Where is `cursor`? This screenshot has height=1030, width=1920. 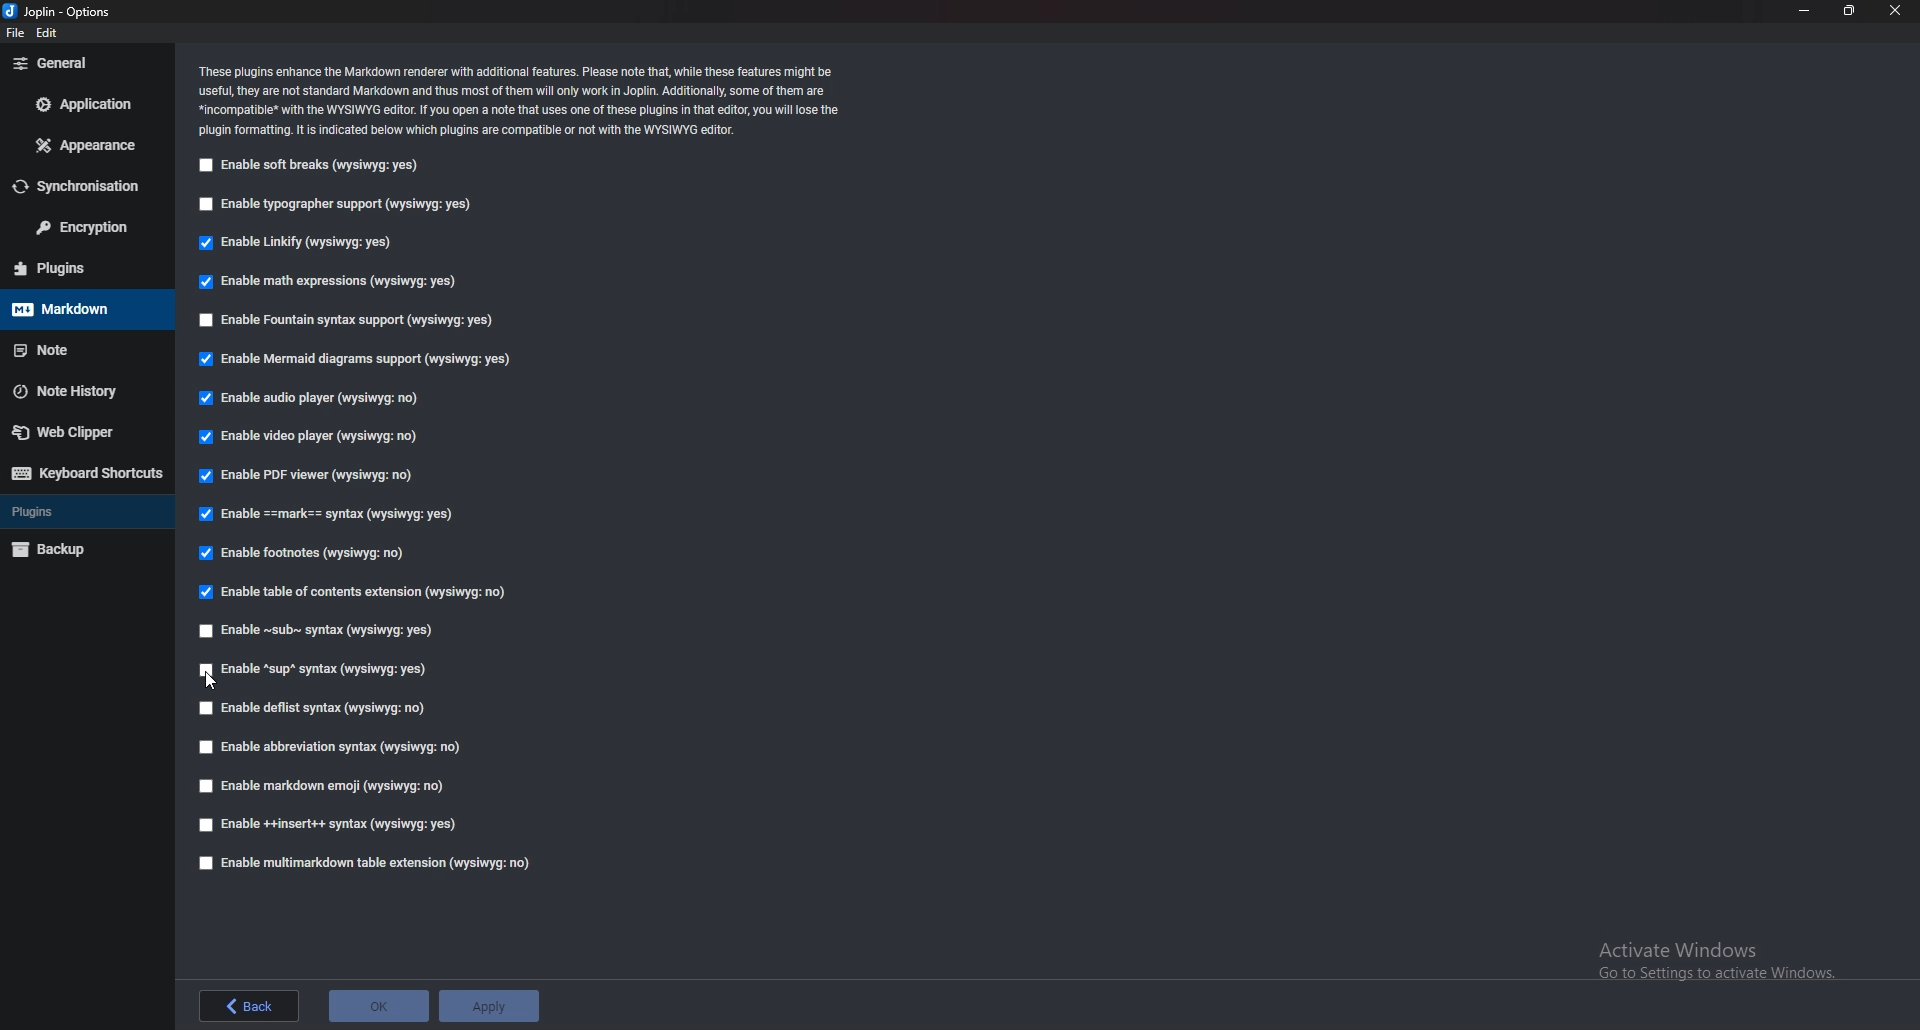 cursor is located at coordinates (213, 681).